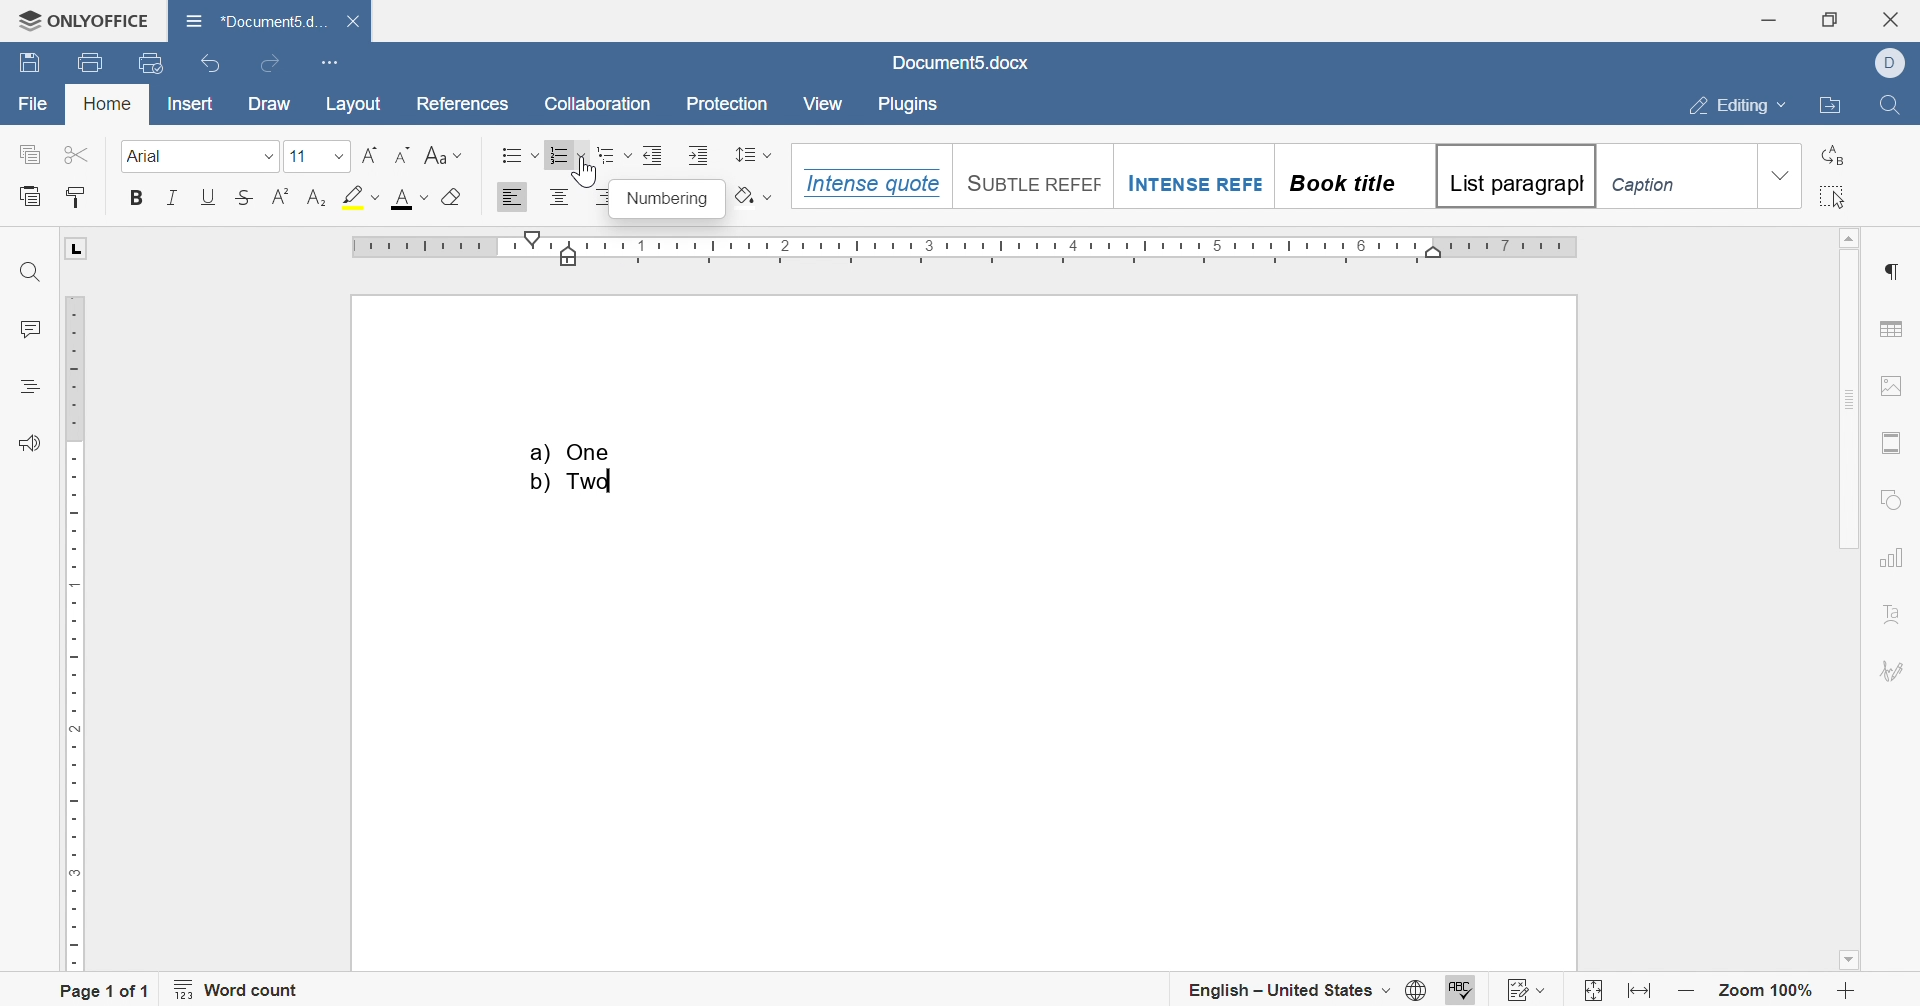 The width and height of the screenshot is (1920, 1006). I want to click on open file location, so click(1830, 107).